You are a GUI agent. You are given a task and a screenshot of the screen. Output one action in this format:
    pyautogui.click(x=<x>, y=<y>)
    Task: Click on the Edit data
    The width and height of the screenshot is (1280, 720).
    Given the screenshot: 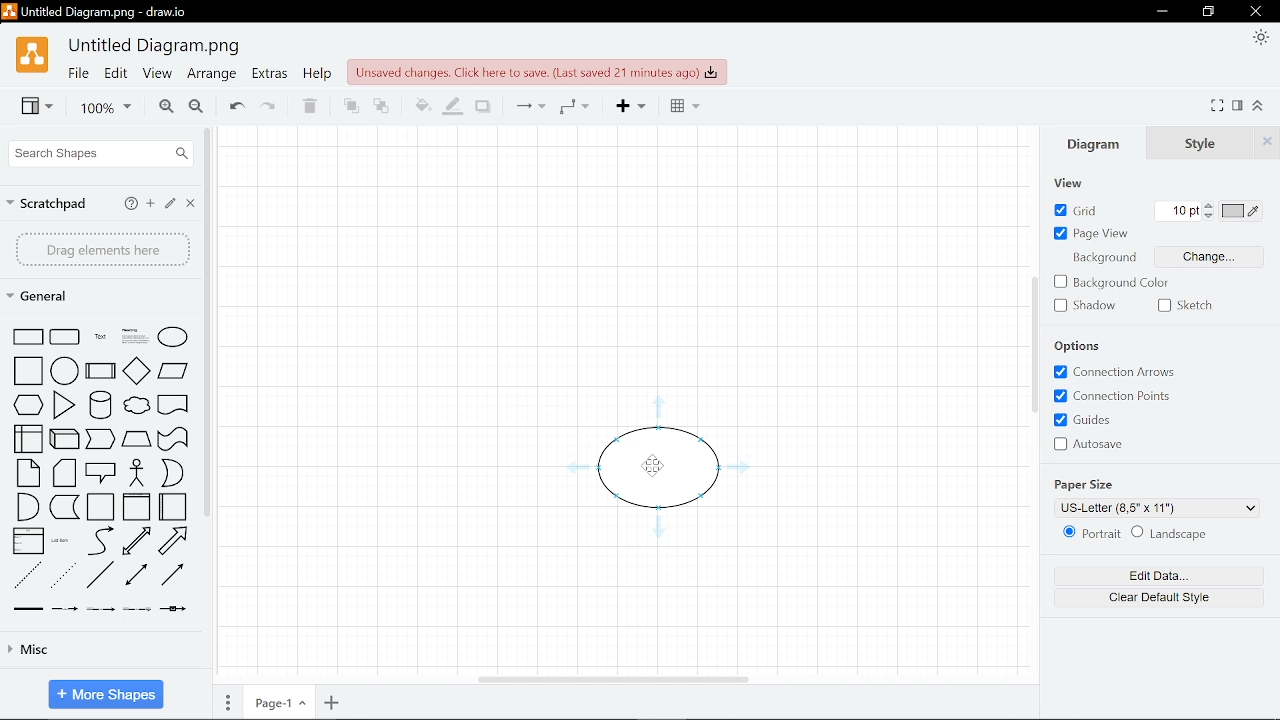 What is the action you would take?
    pyautogui.click(x=1154, y=573)
    